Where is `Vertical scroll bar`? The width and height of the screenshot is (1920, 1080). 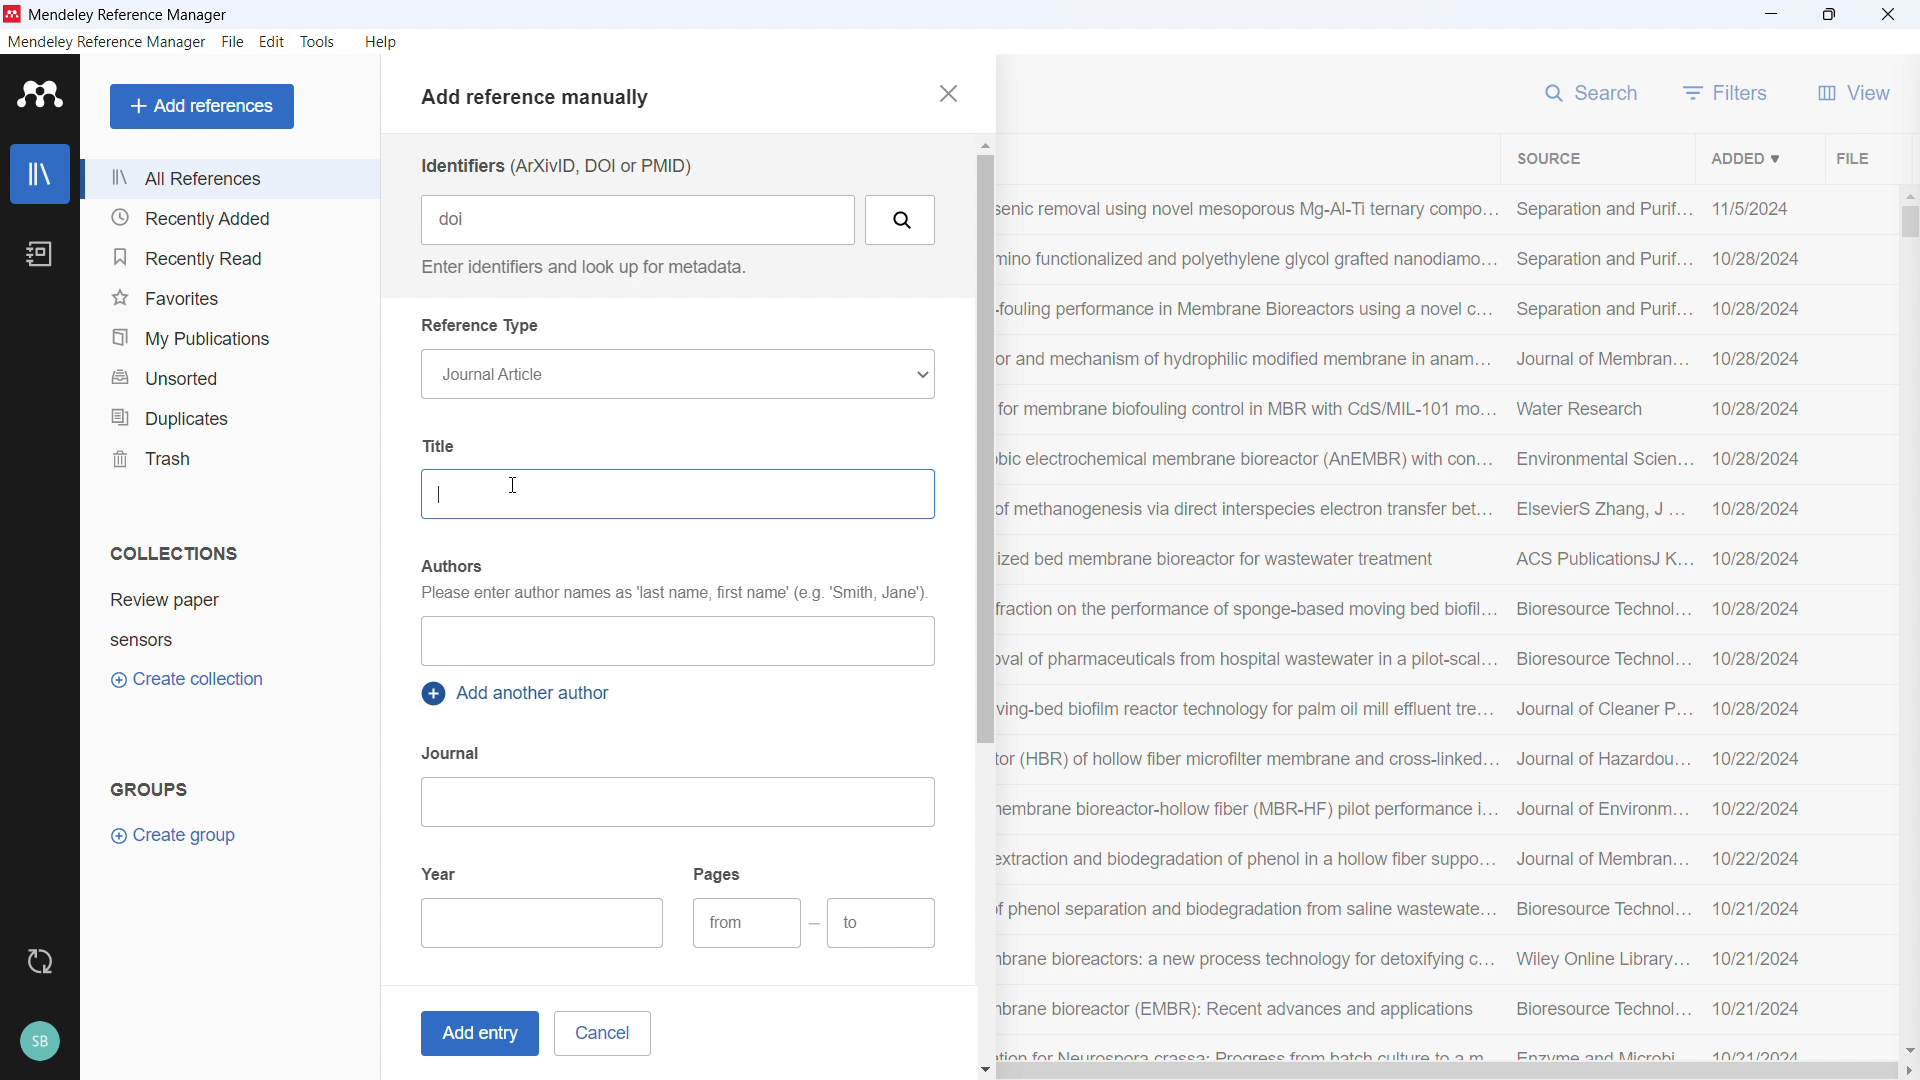 Vertical scroll bar is located at coordinates (982, 448).